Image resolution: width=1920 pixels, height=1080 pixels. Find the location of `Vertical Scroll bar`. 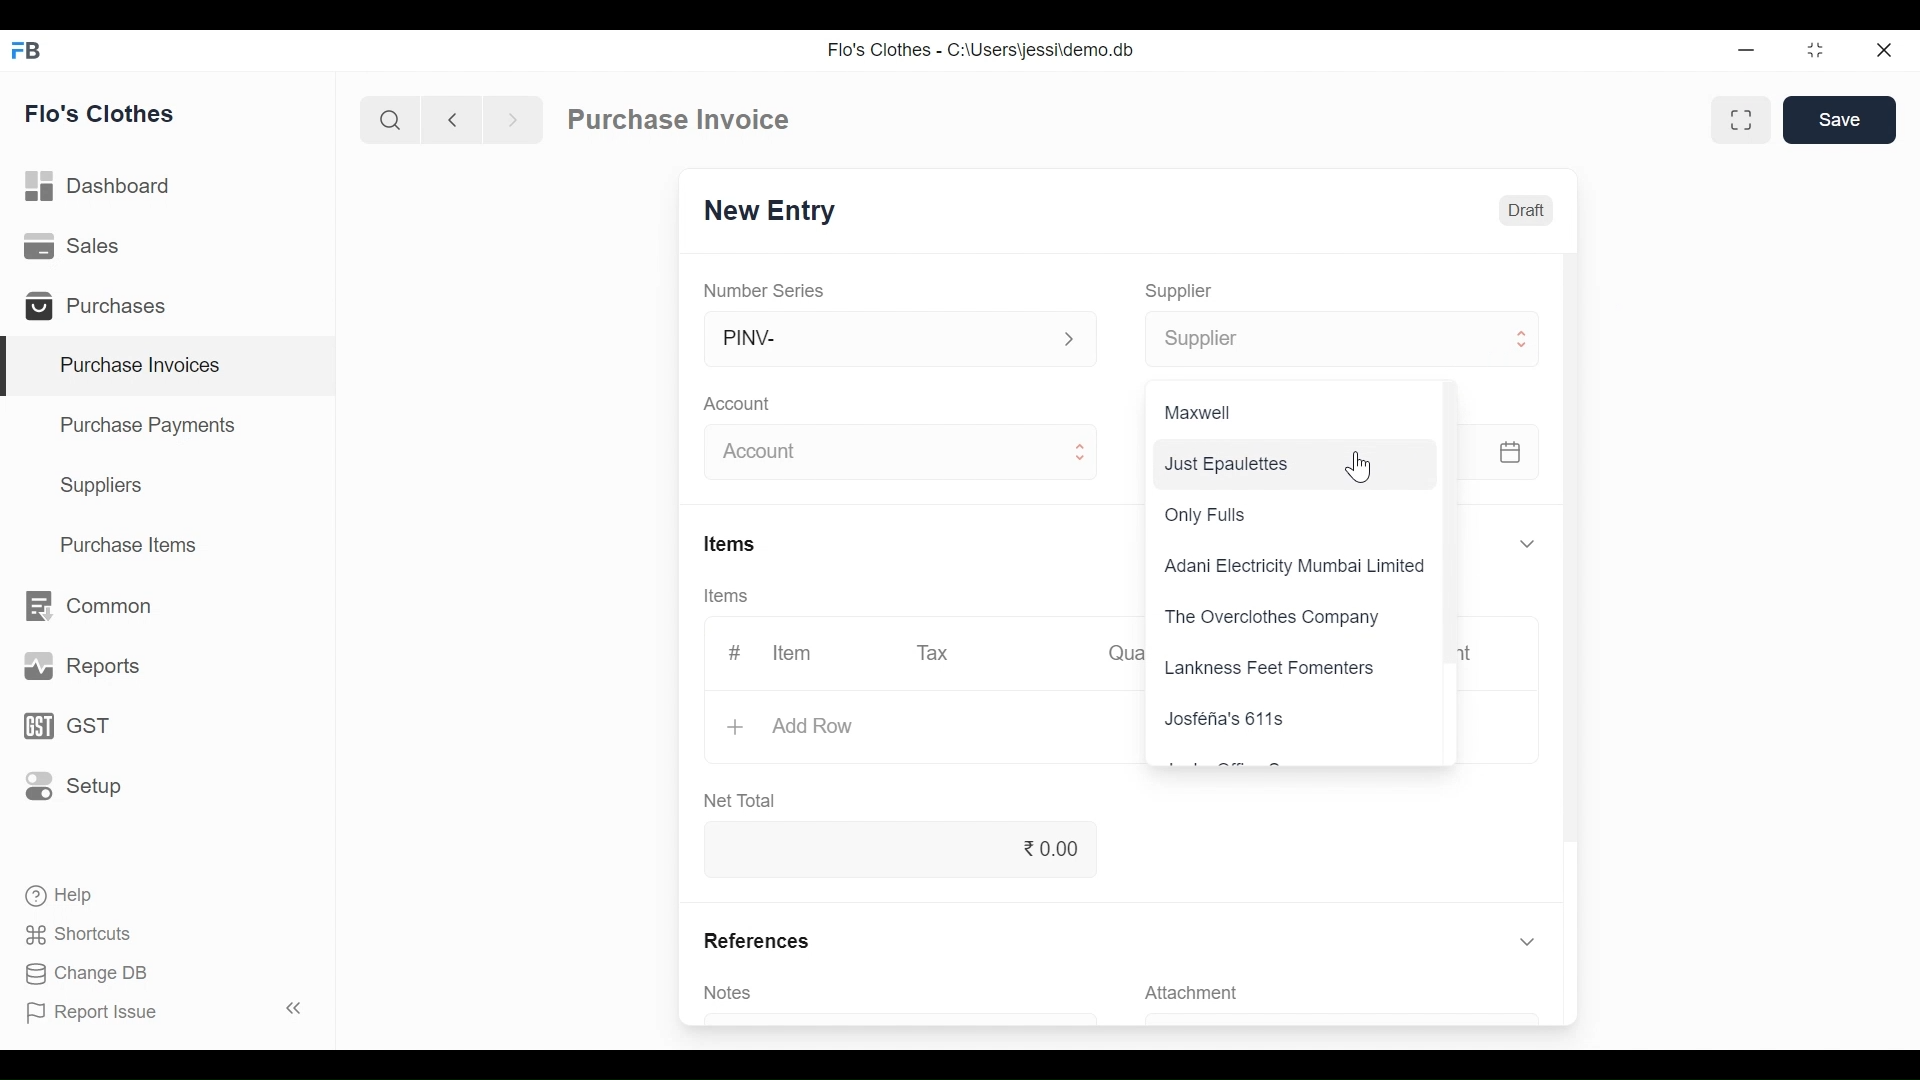

Vertical Scroll bar is located at coordinates (1578, 548).